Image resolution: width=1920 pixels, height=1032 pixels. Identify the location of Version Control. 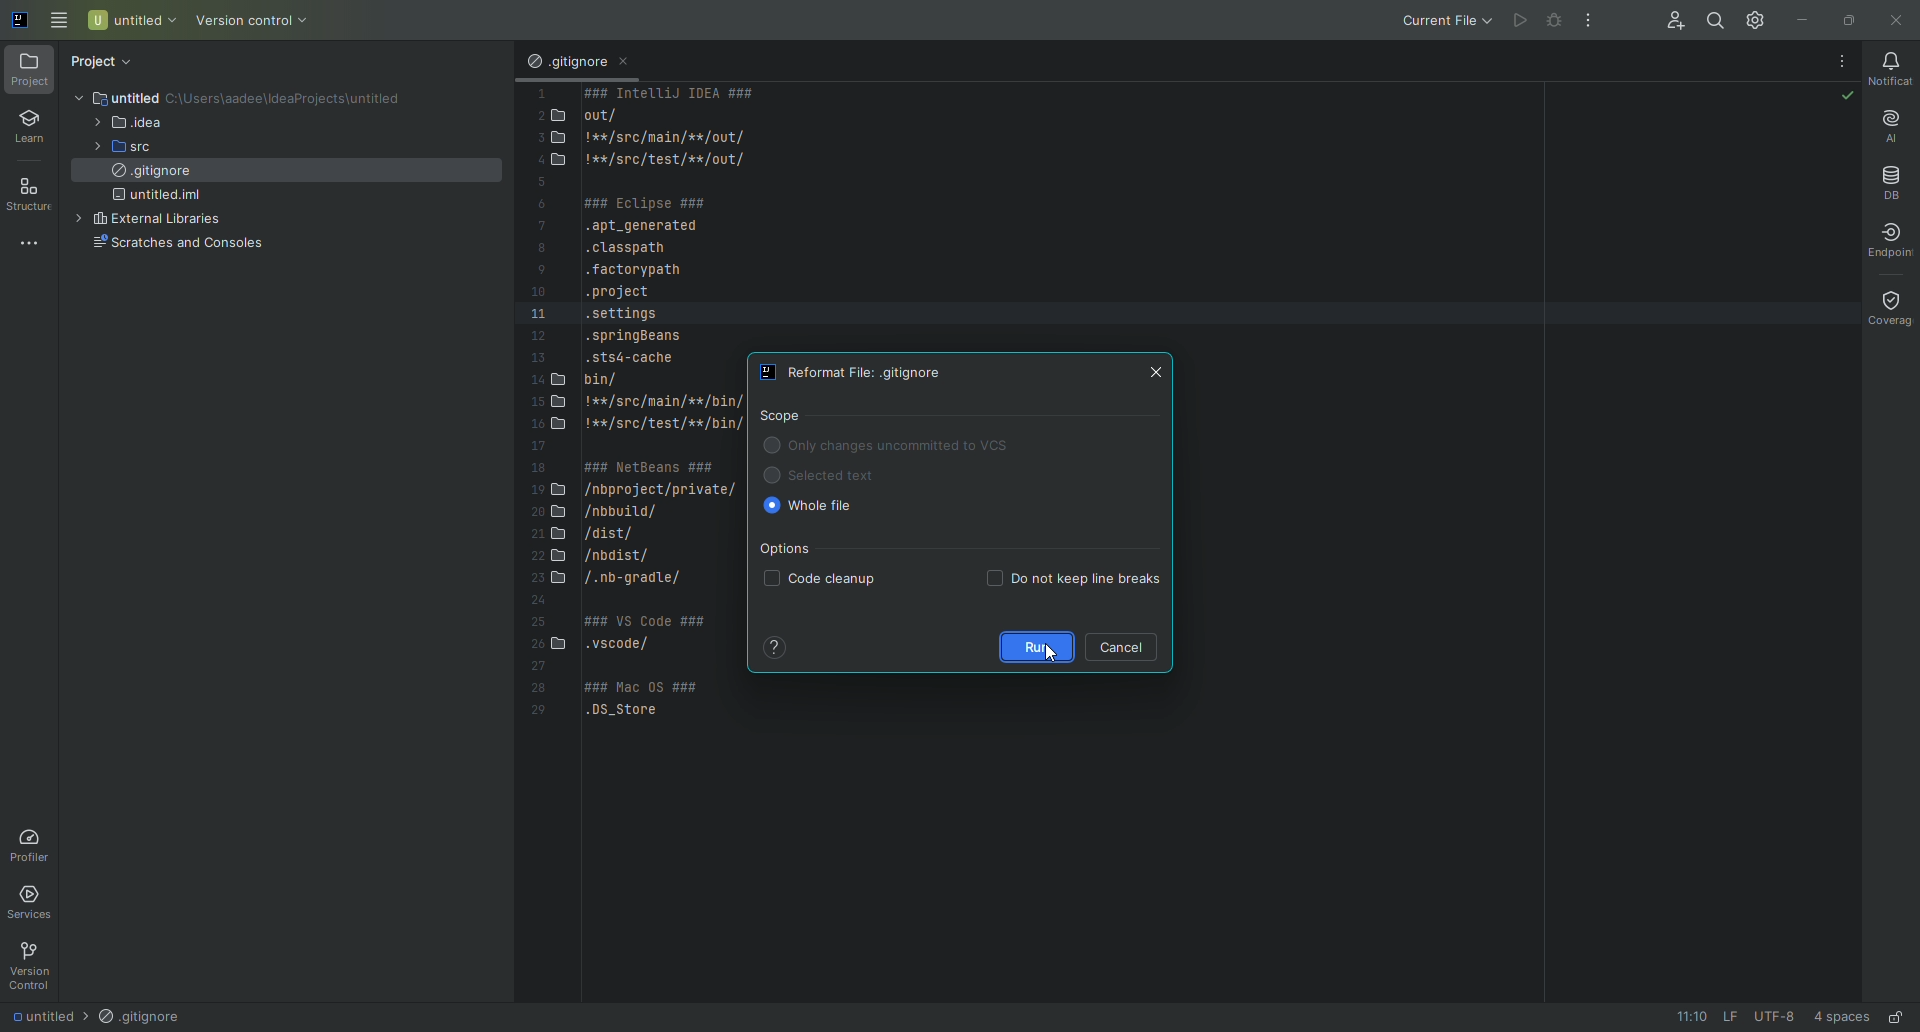
(31, 964).